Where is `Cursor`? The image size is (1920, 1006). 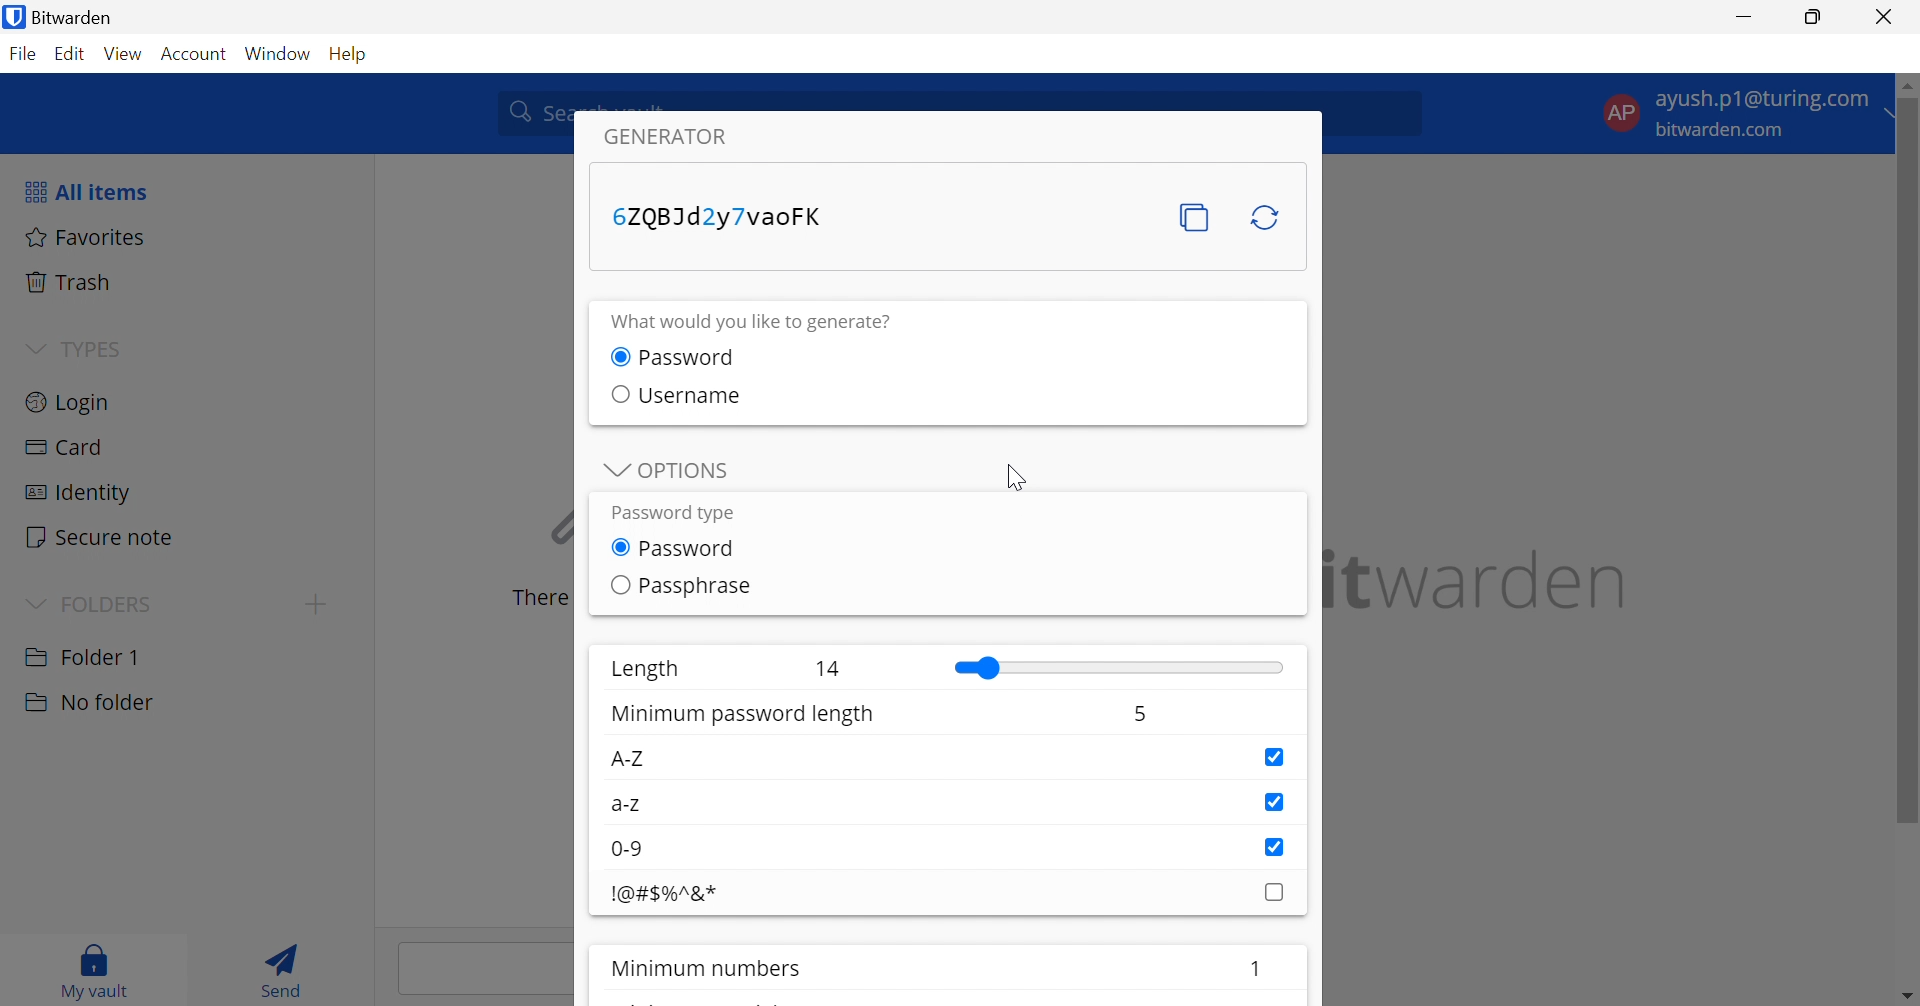 Cursor is located at coordinates (1016, 478).